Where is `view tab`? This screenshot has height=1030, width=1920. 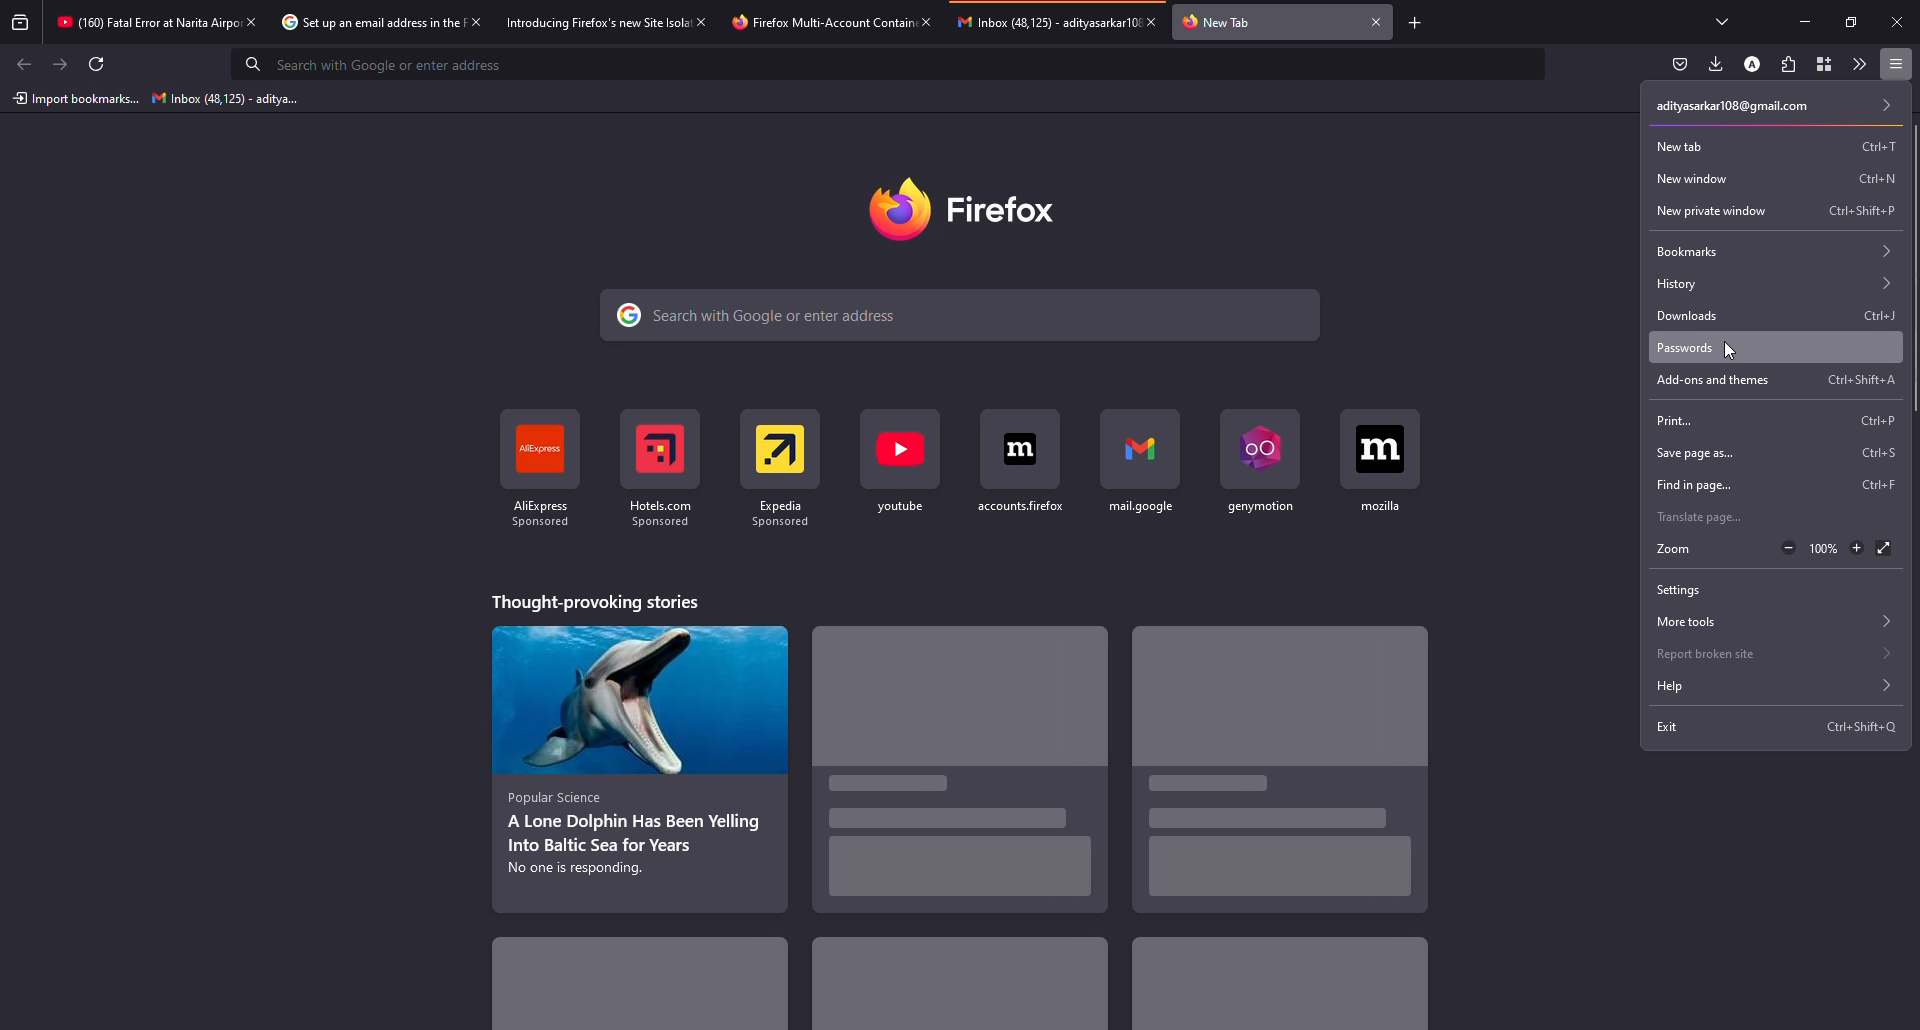 view tab is located at coordinates (1723, 21).